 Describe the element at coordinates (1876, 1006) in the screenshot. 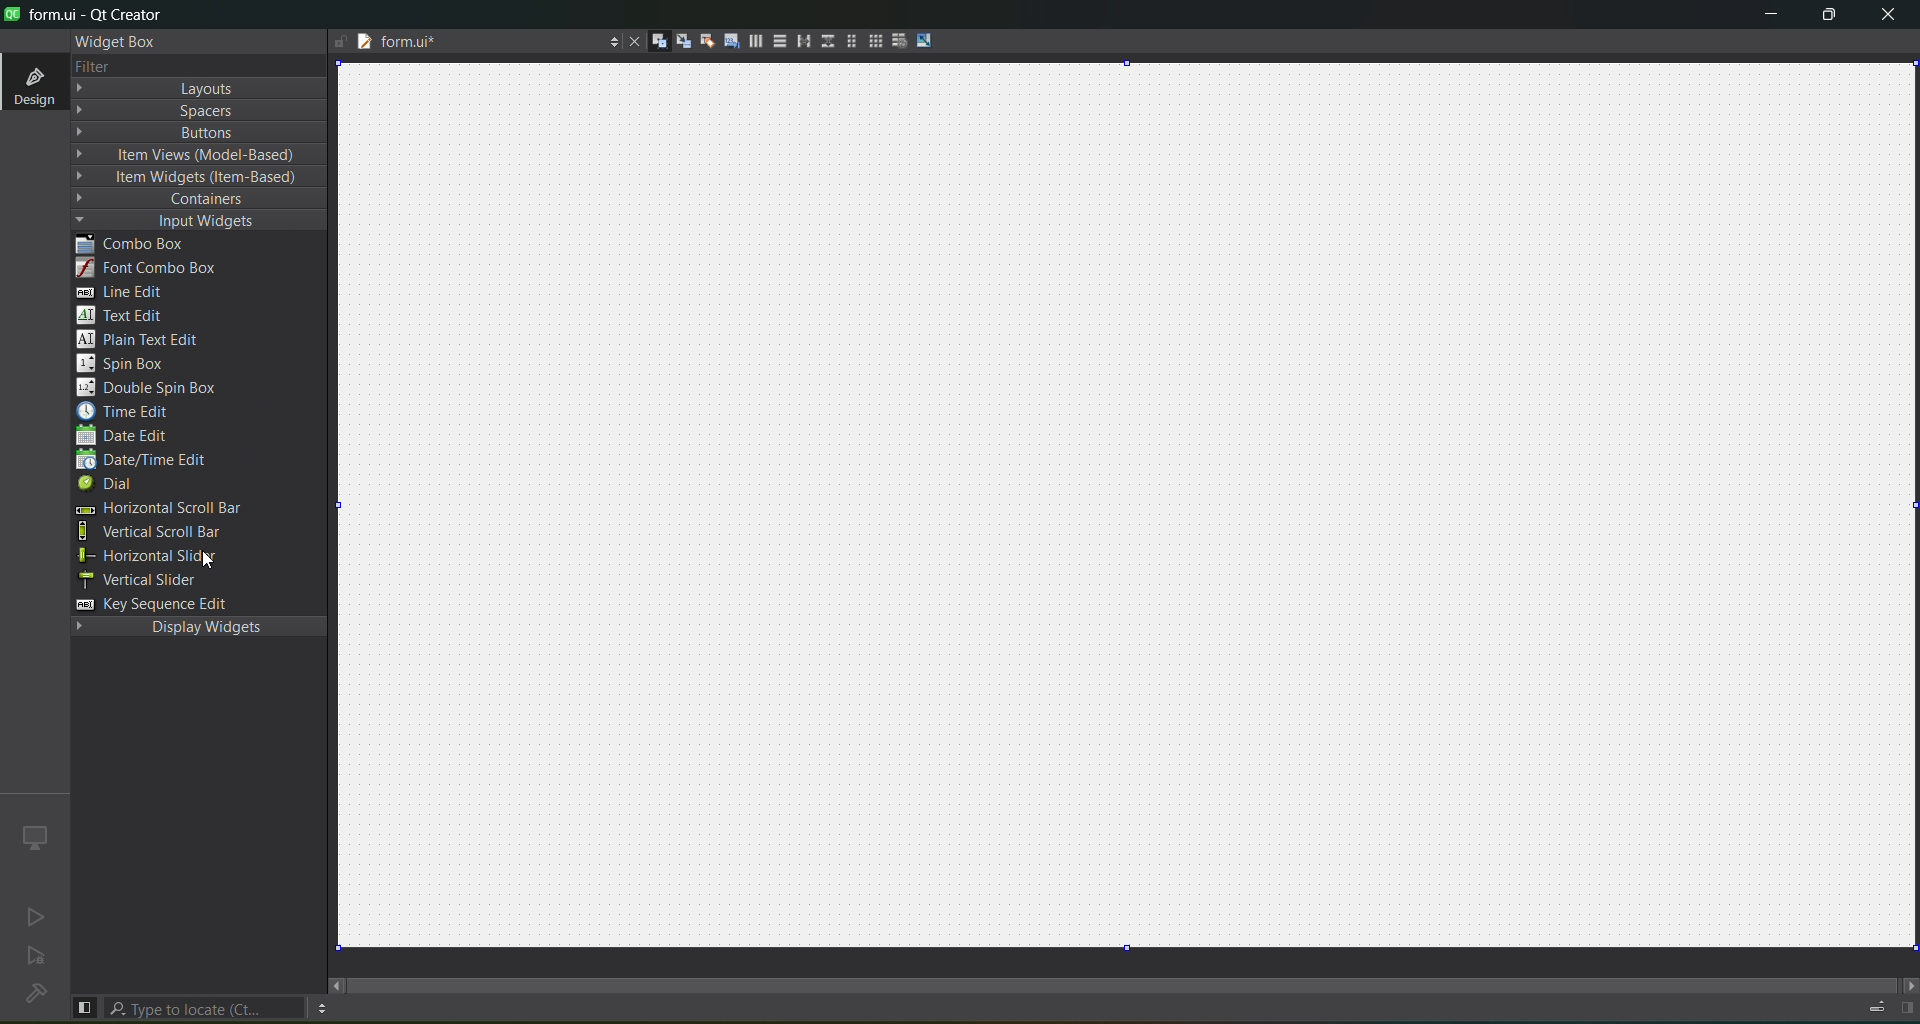

I see `progress details` at that location.